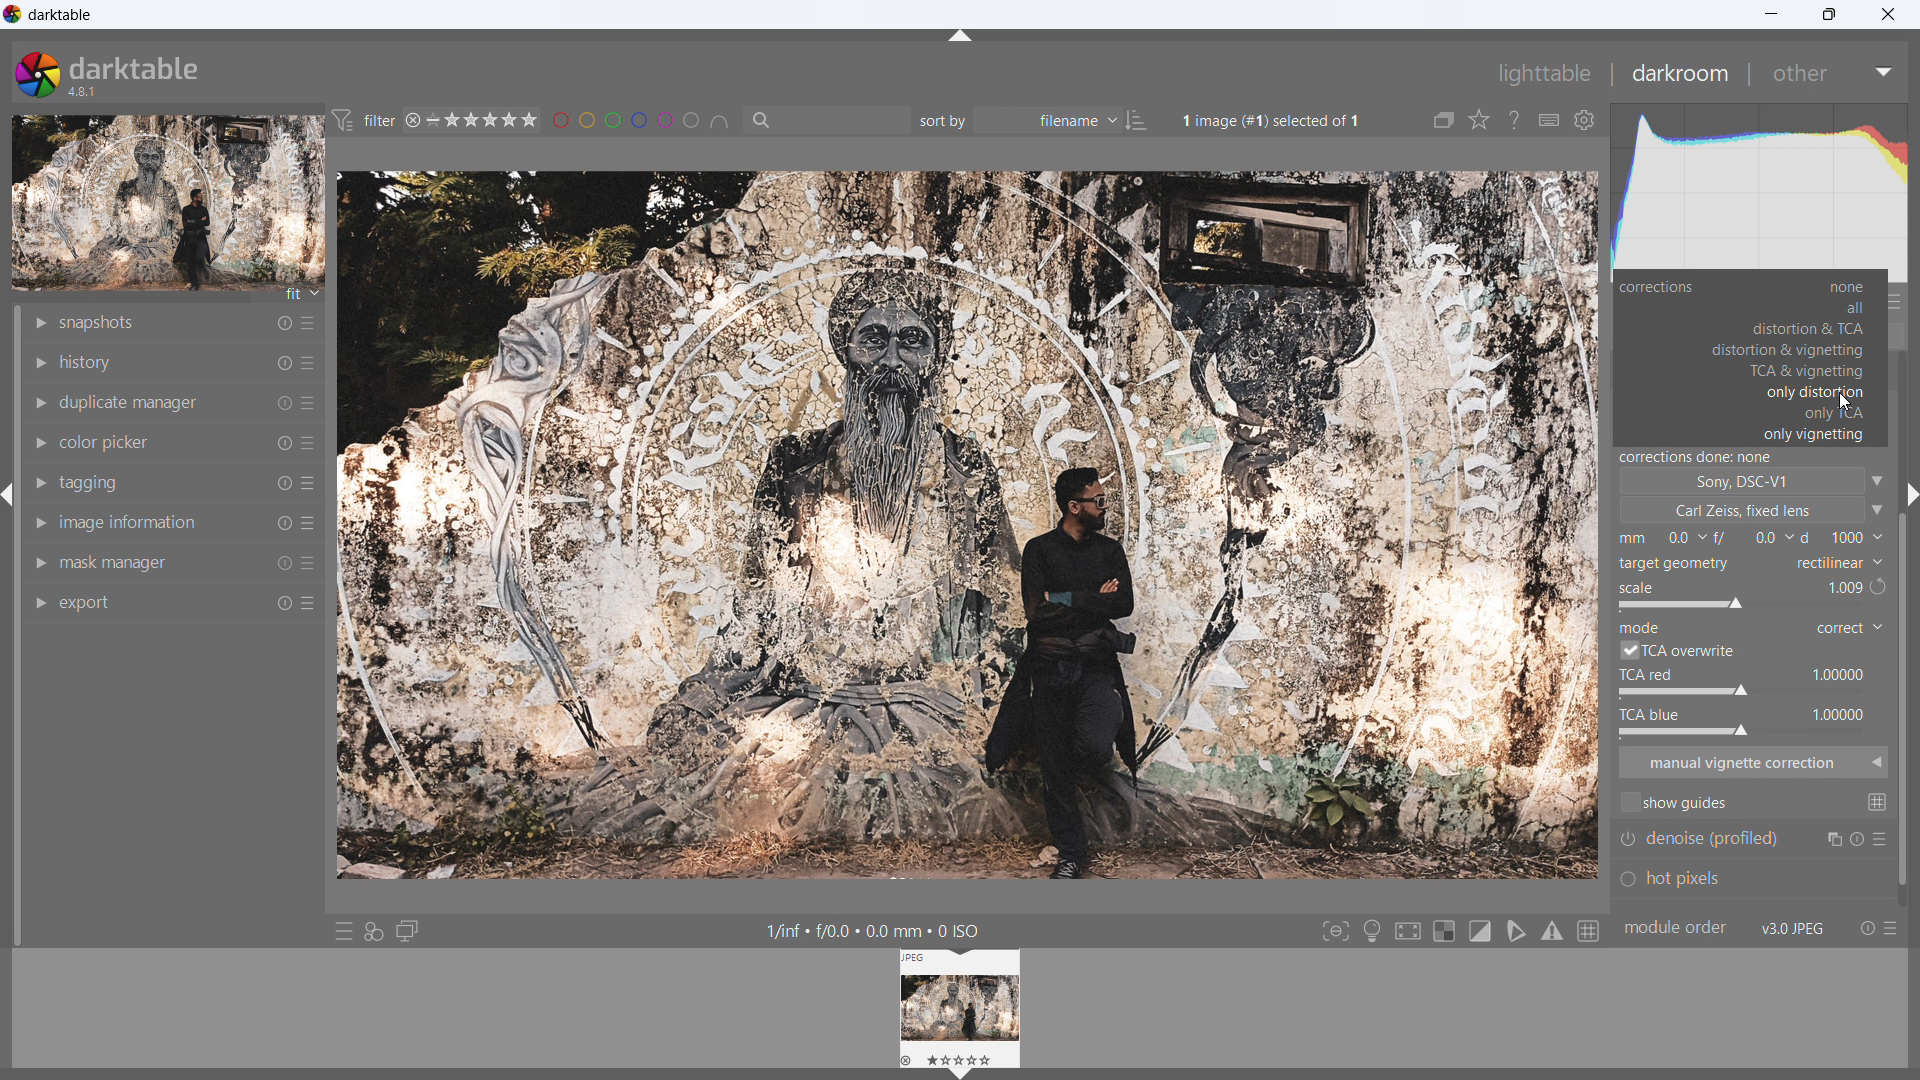 Image resolution: width=1920 pixels, height=1080 pixels. I want to click on change global guide settings, so click(1878, 801).